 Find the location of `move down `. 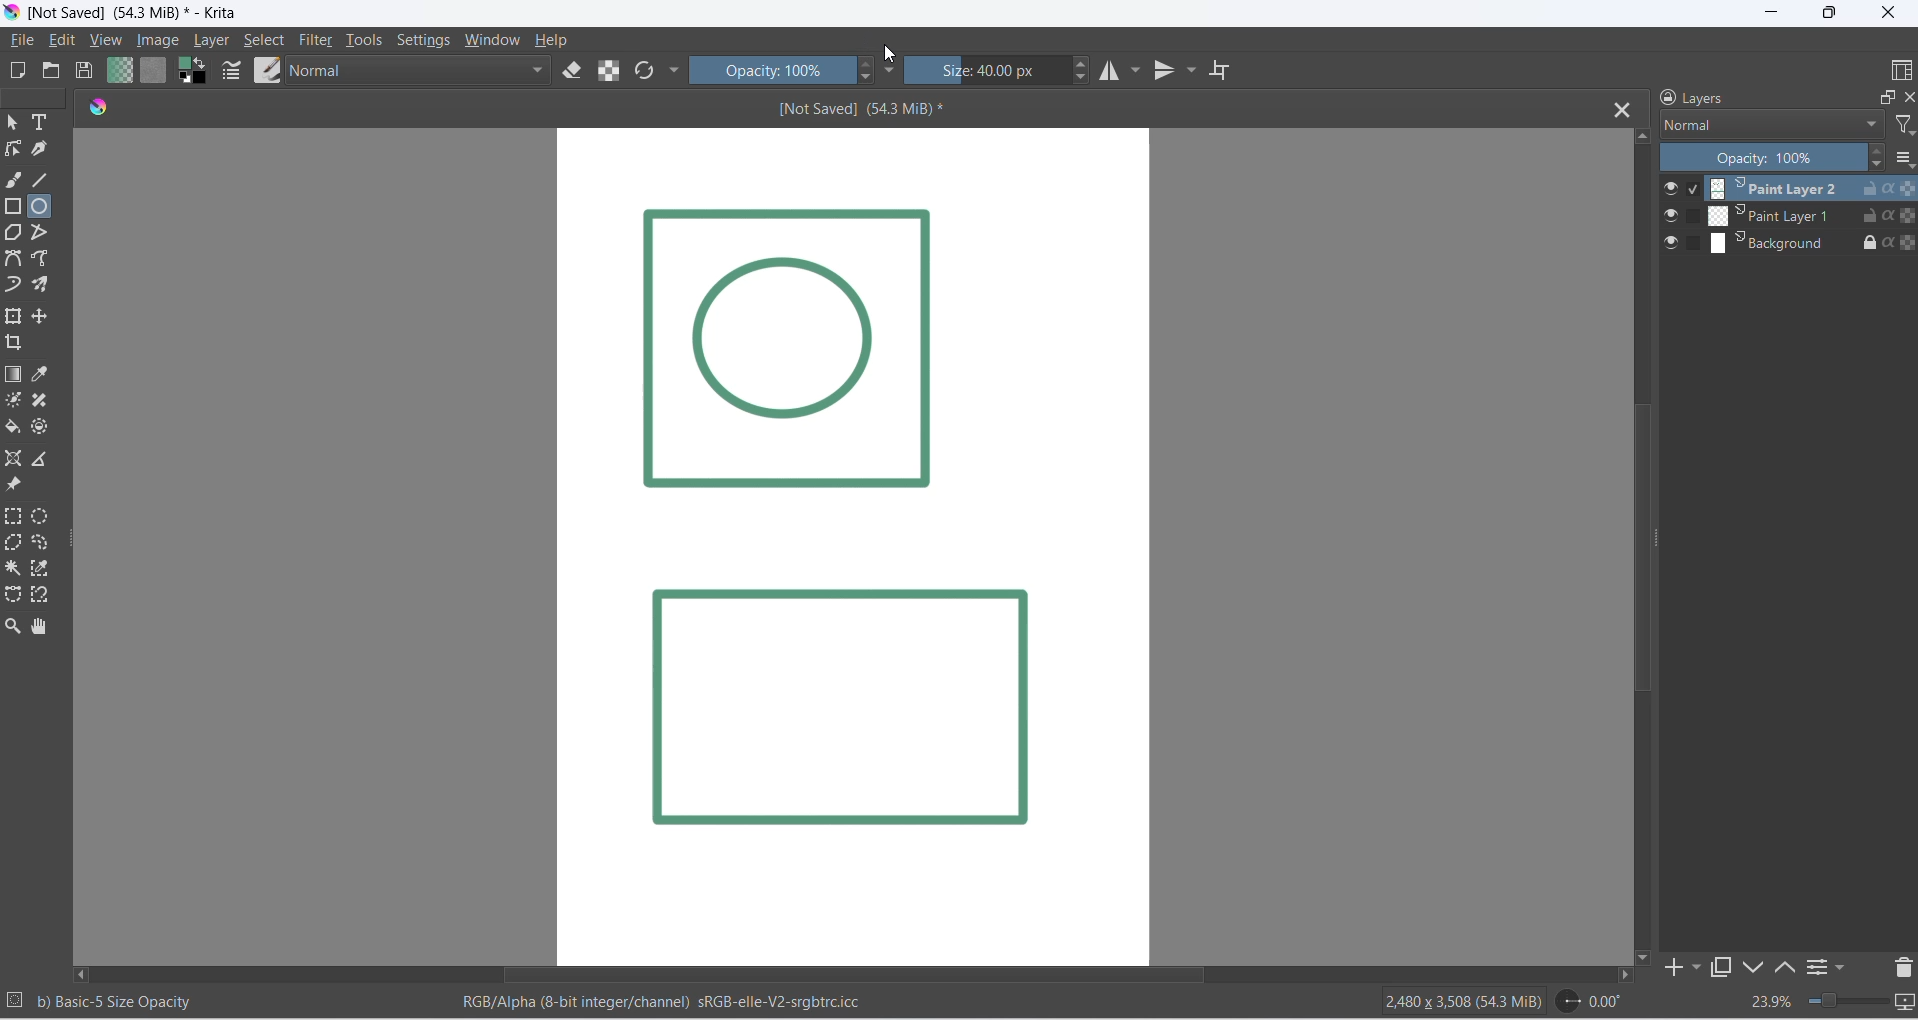

move down  is located at coordinates (1644, 957).